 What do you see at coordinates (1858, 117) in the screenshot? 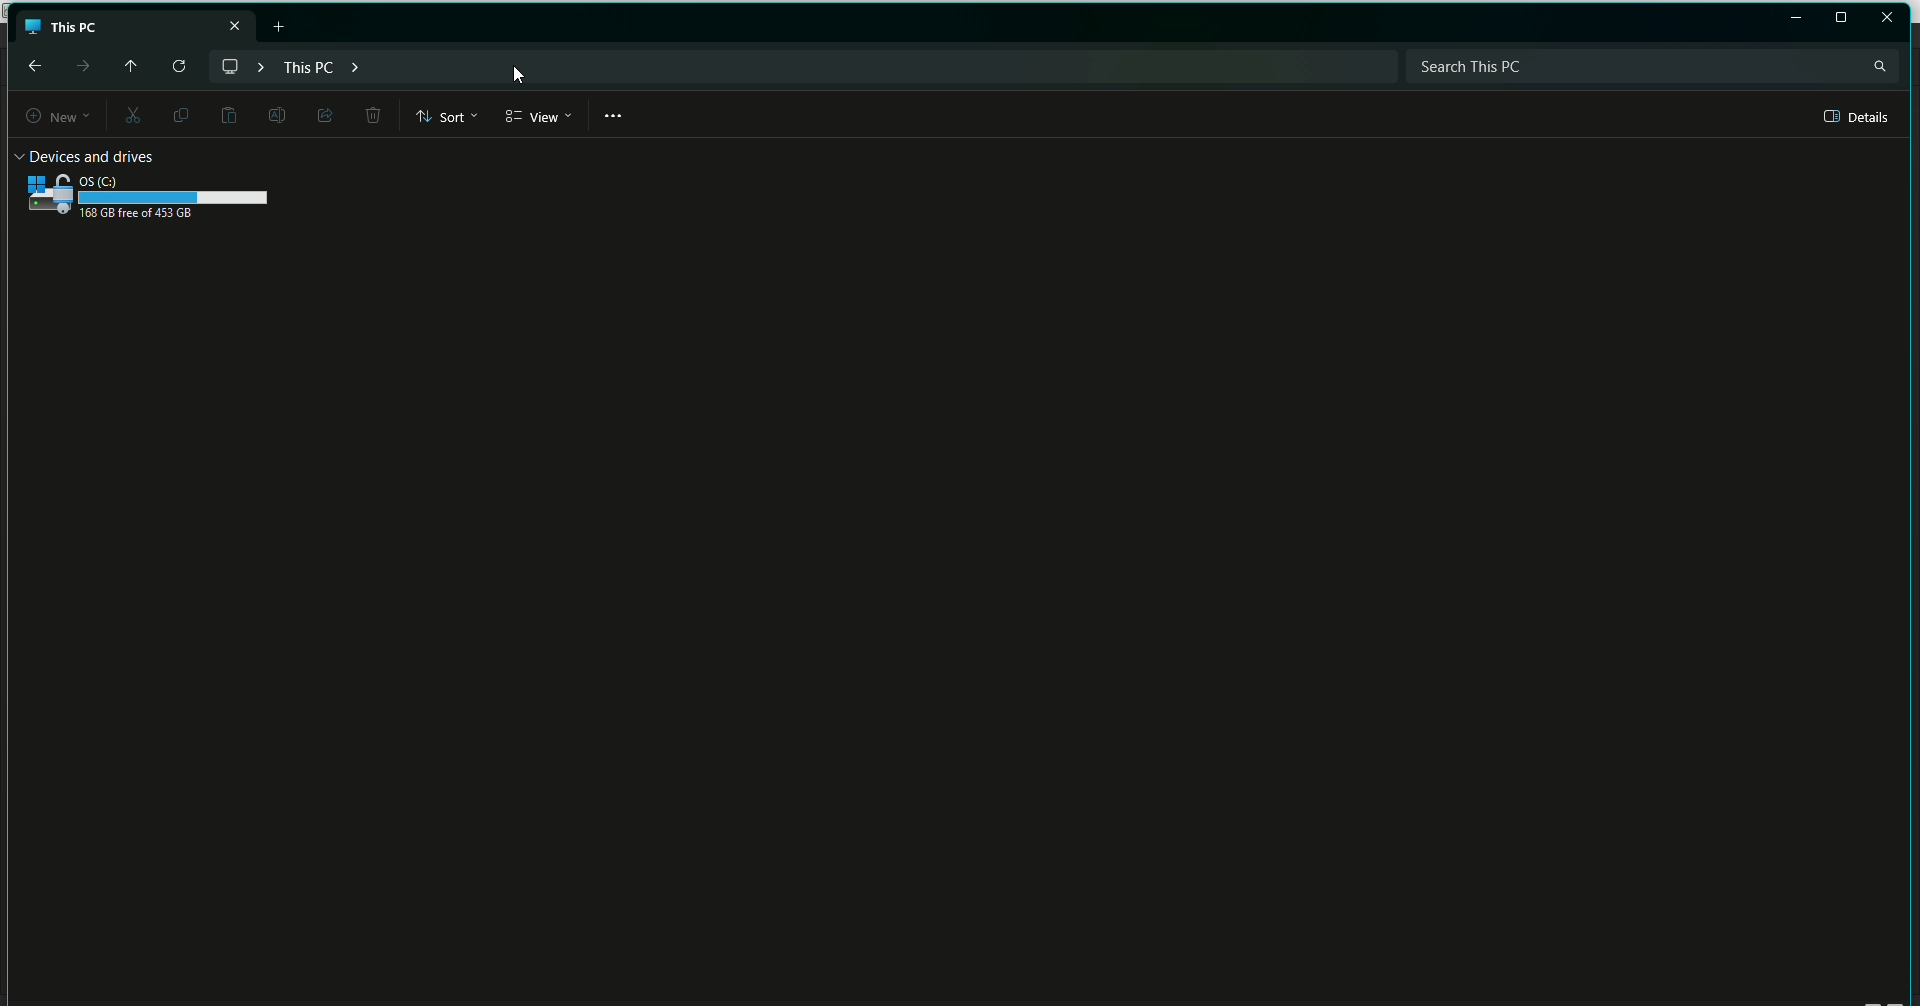
I see `Details` at bounding box center [1858, 117].